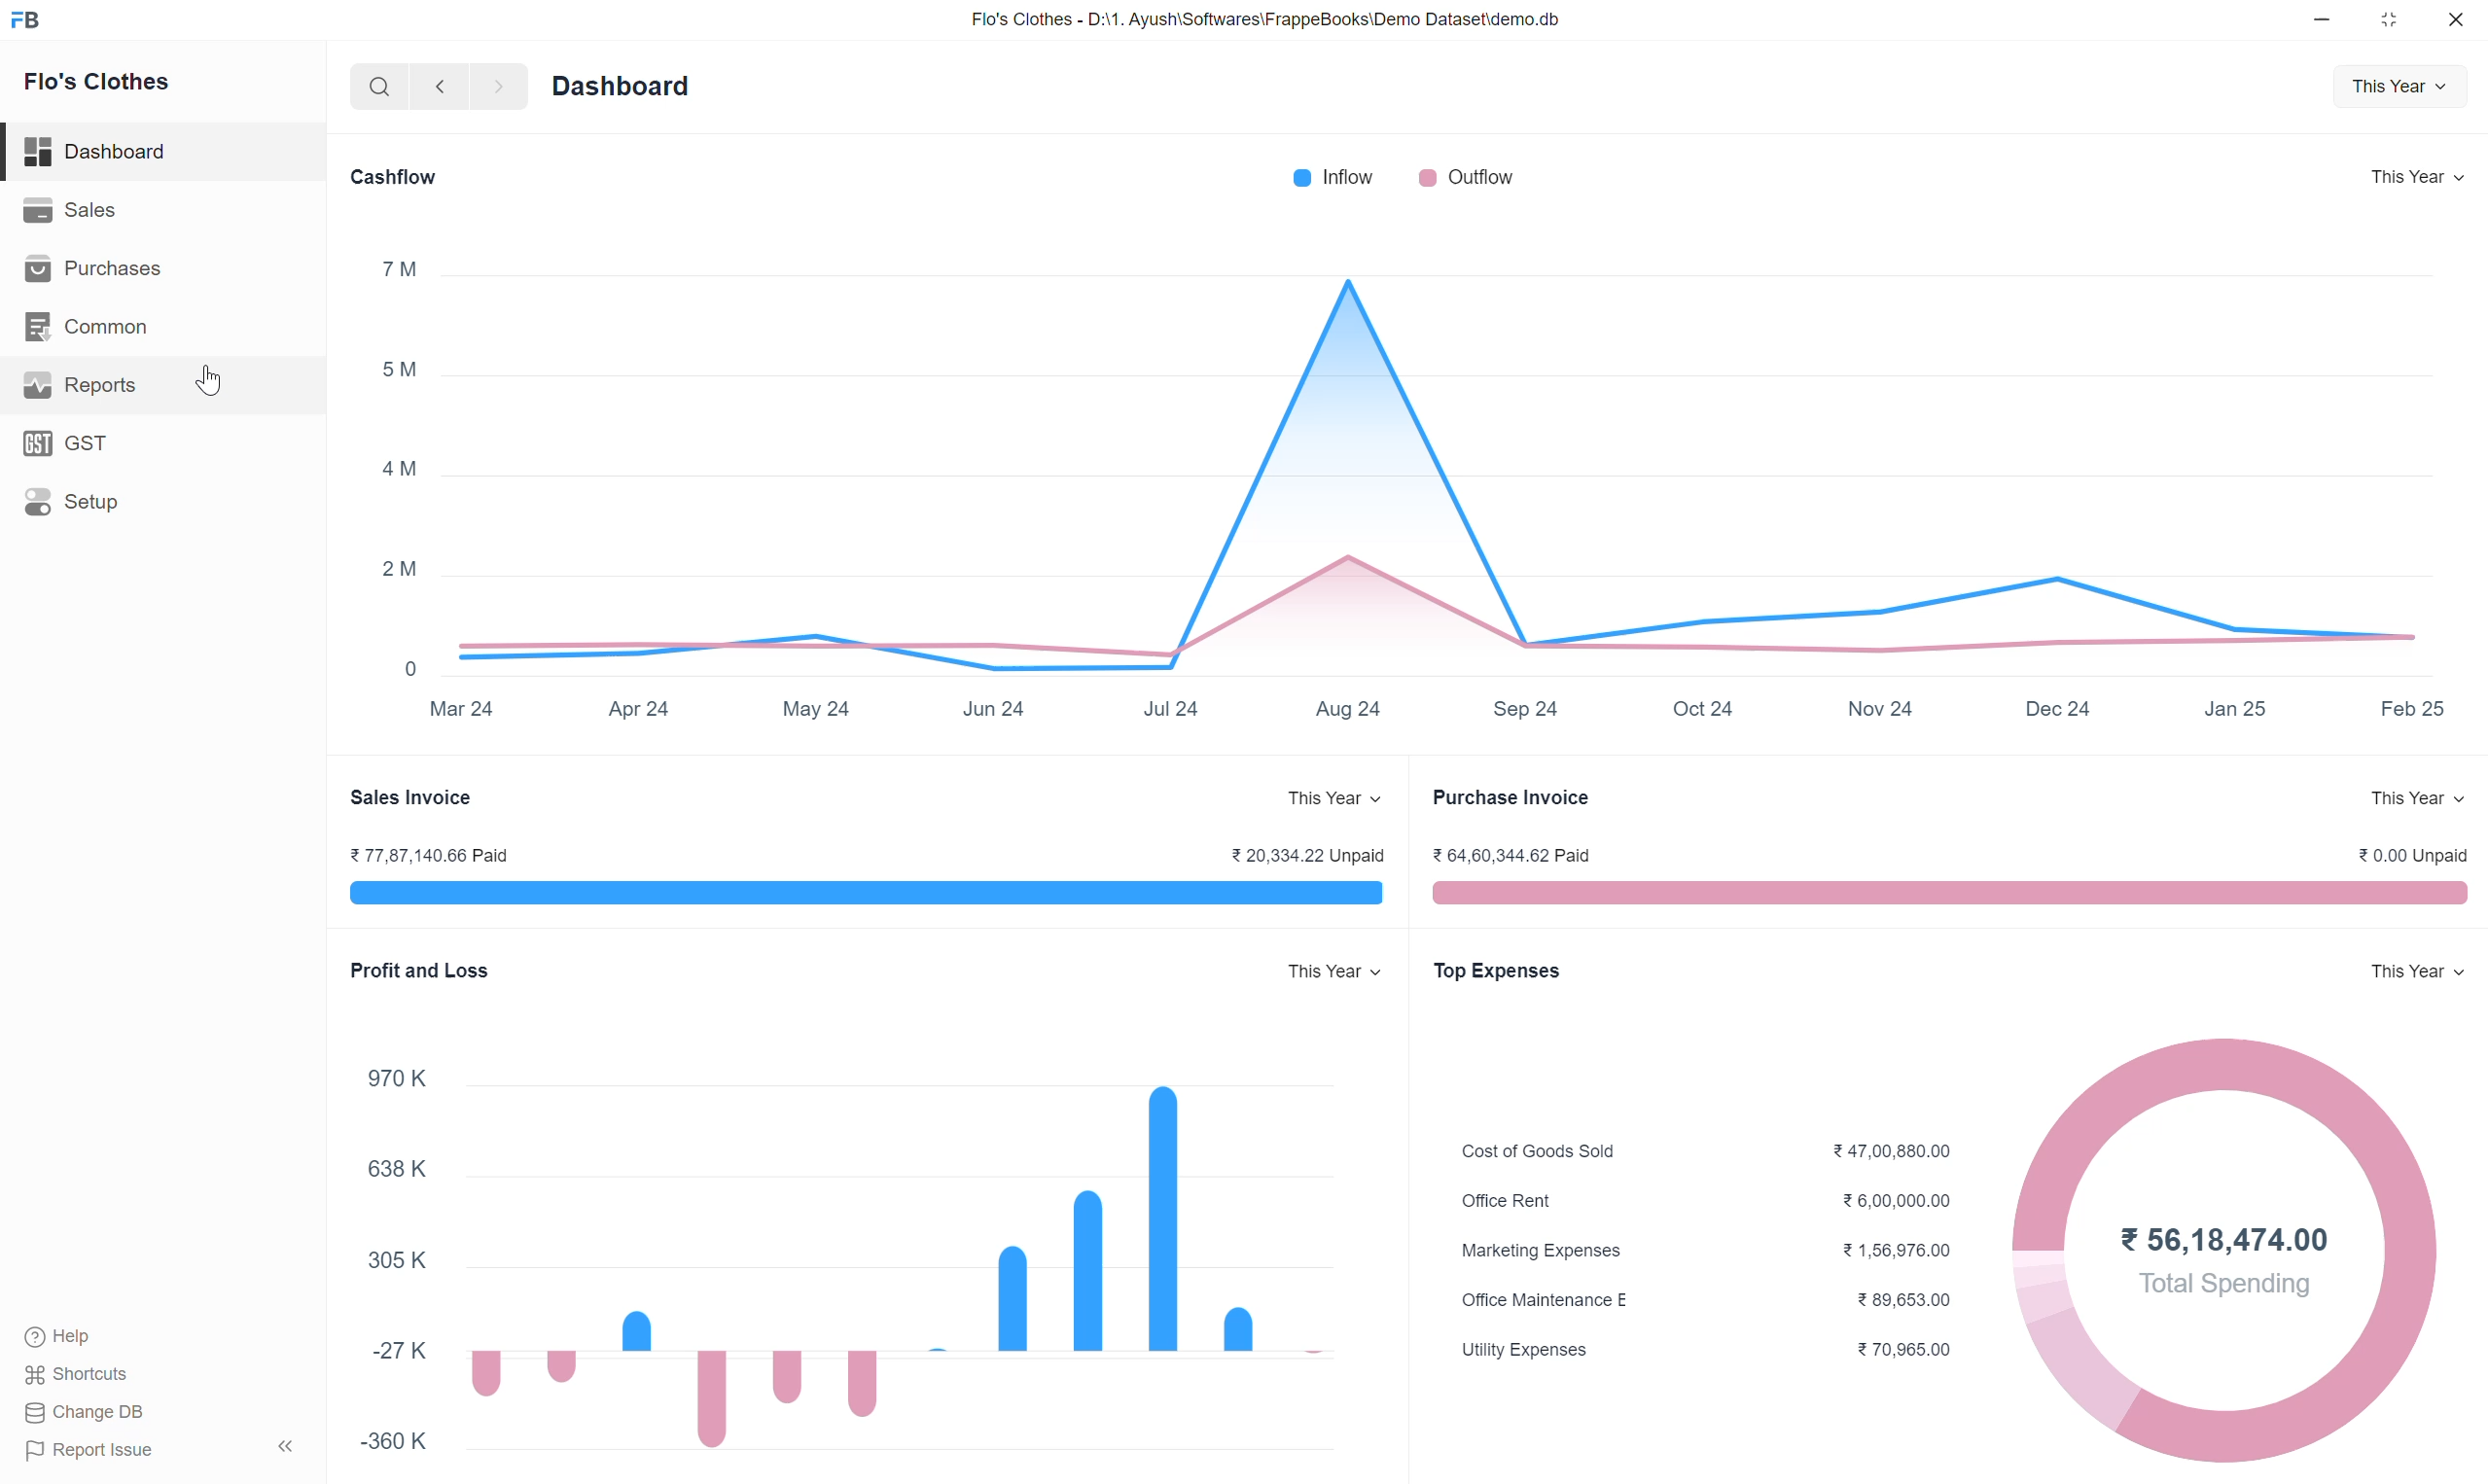 This screenshot has width=2488, height=1484. I want to click on sep 24, so click(1530, 710).